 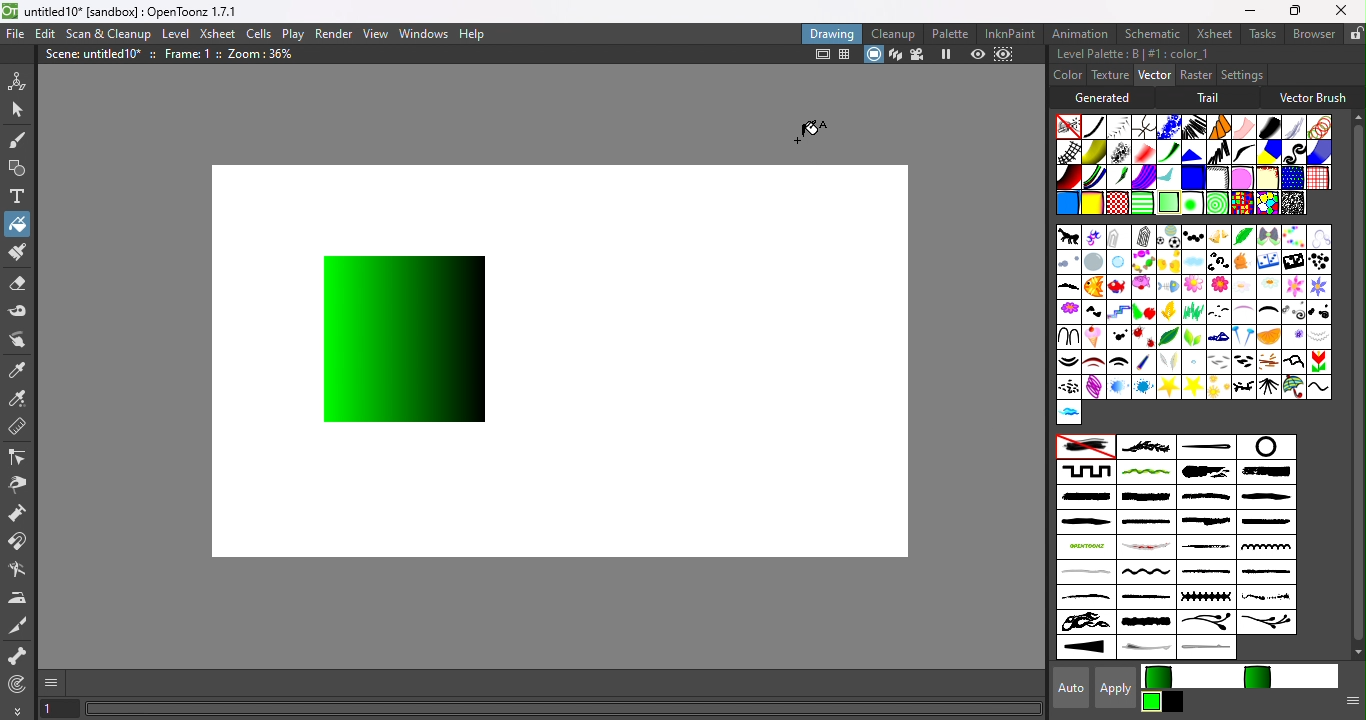 I want to click on intertwined waved, so click(x=1146, y=472).